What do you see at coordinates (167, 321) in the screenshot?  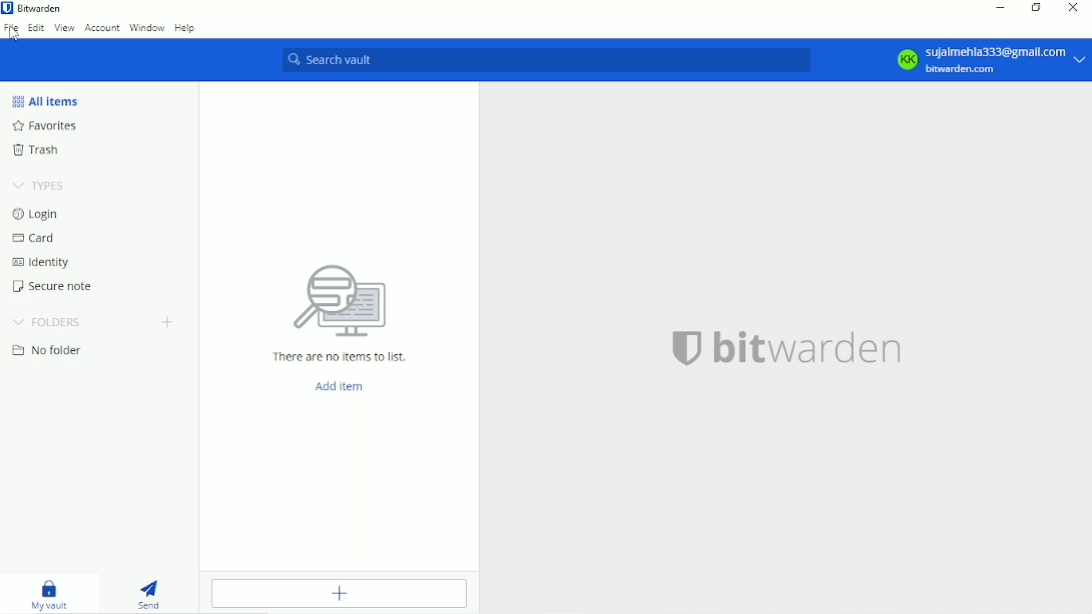 I see `Add folder` at bounding box center [167, 321].